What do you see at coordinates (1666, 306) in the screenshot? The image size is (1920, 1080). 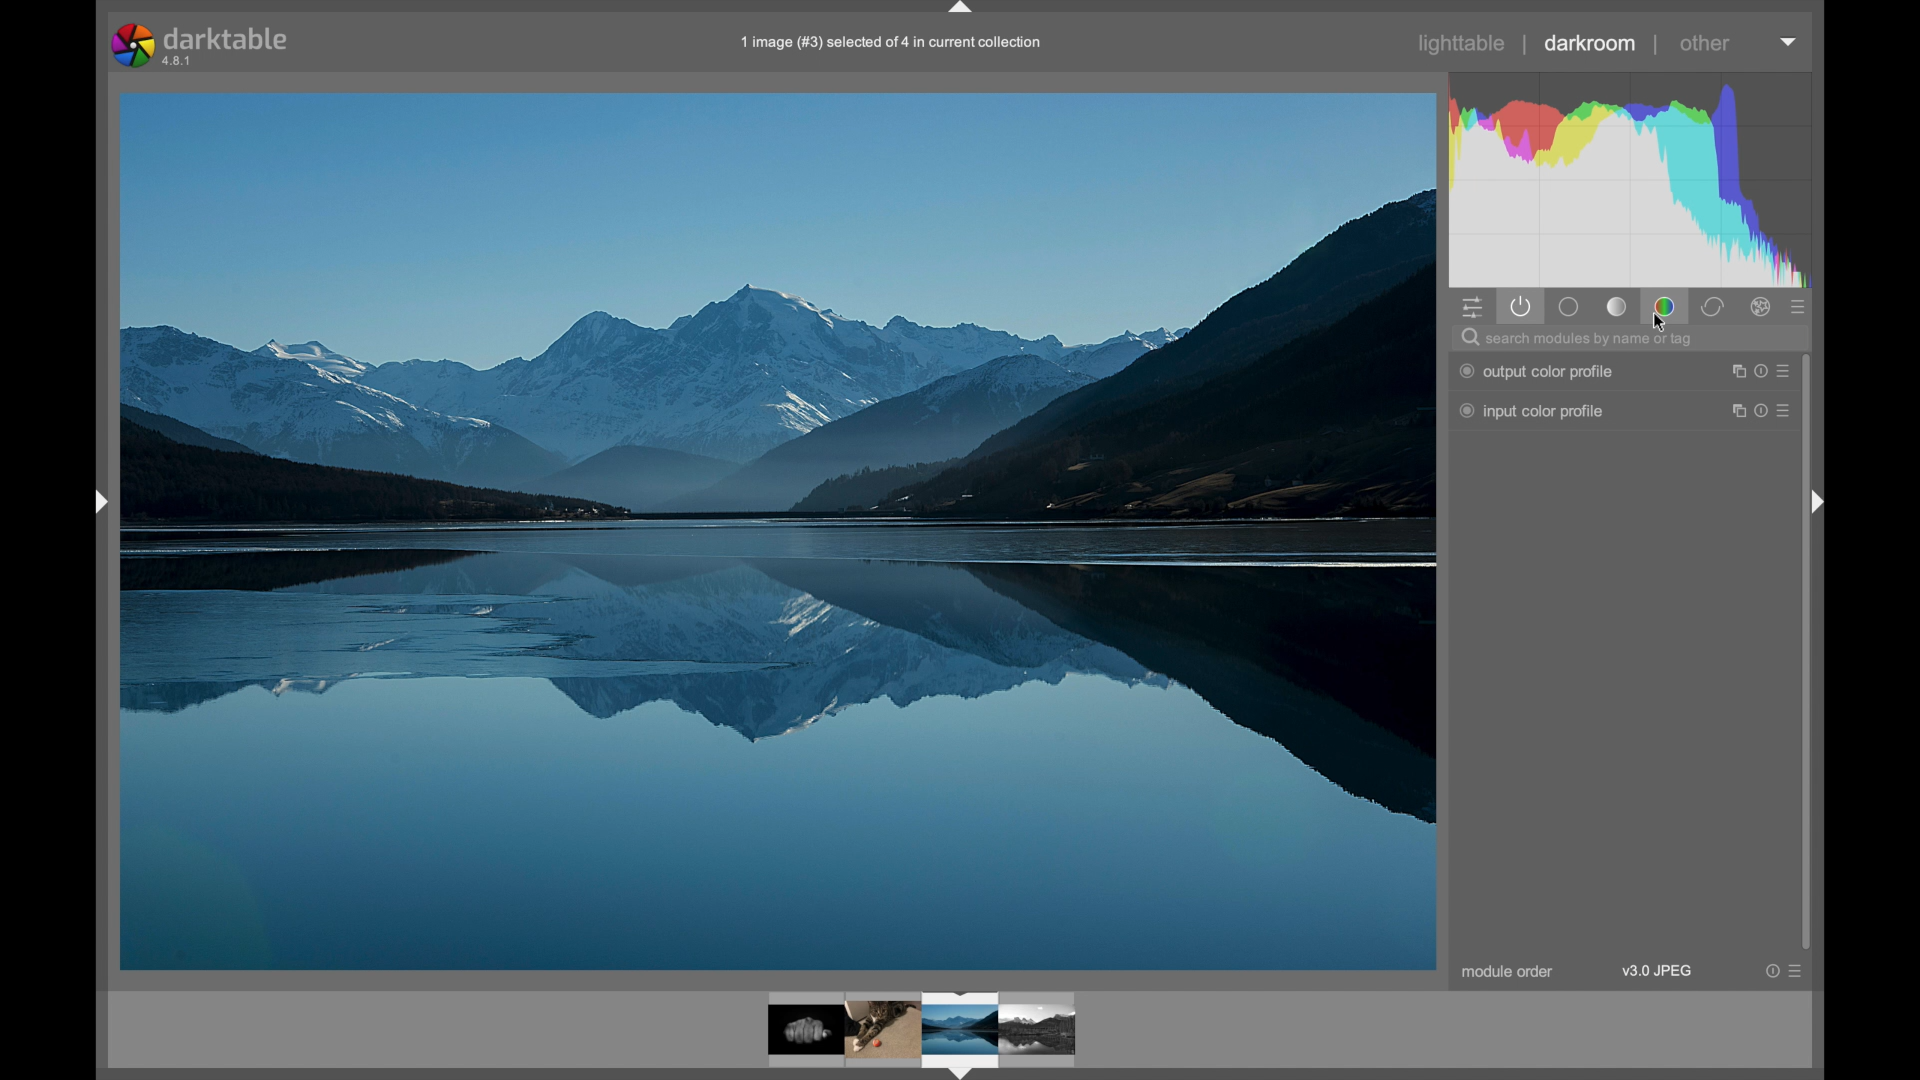 I see `color` at bounding box center [1666, 306].